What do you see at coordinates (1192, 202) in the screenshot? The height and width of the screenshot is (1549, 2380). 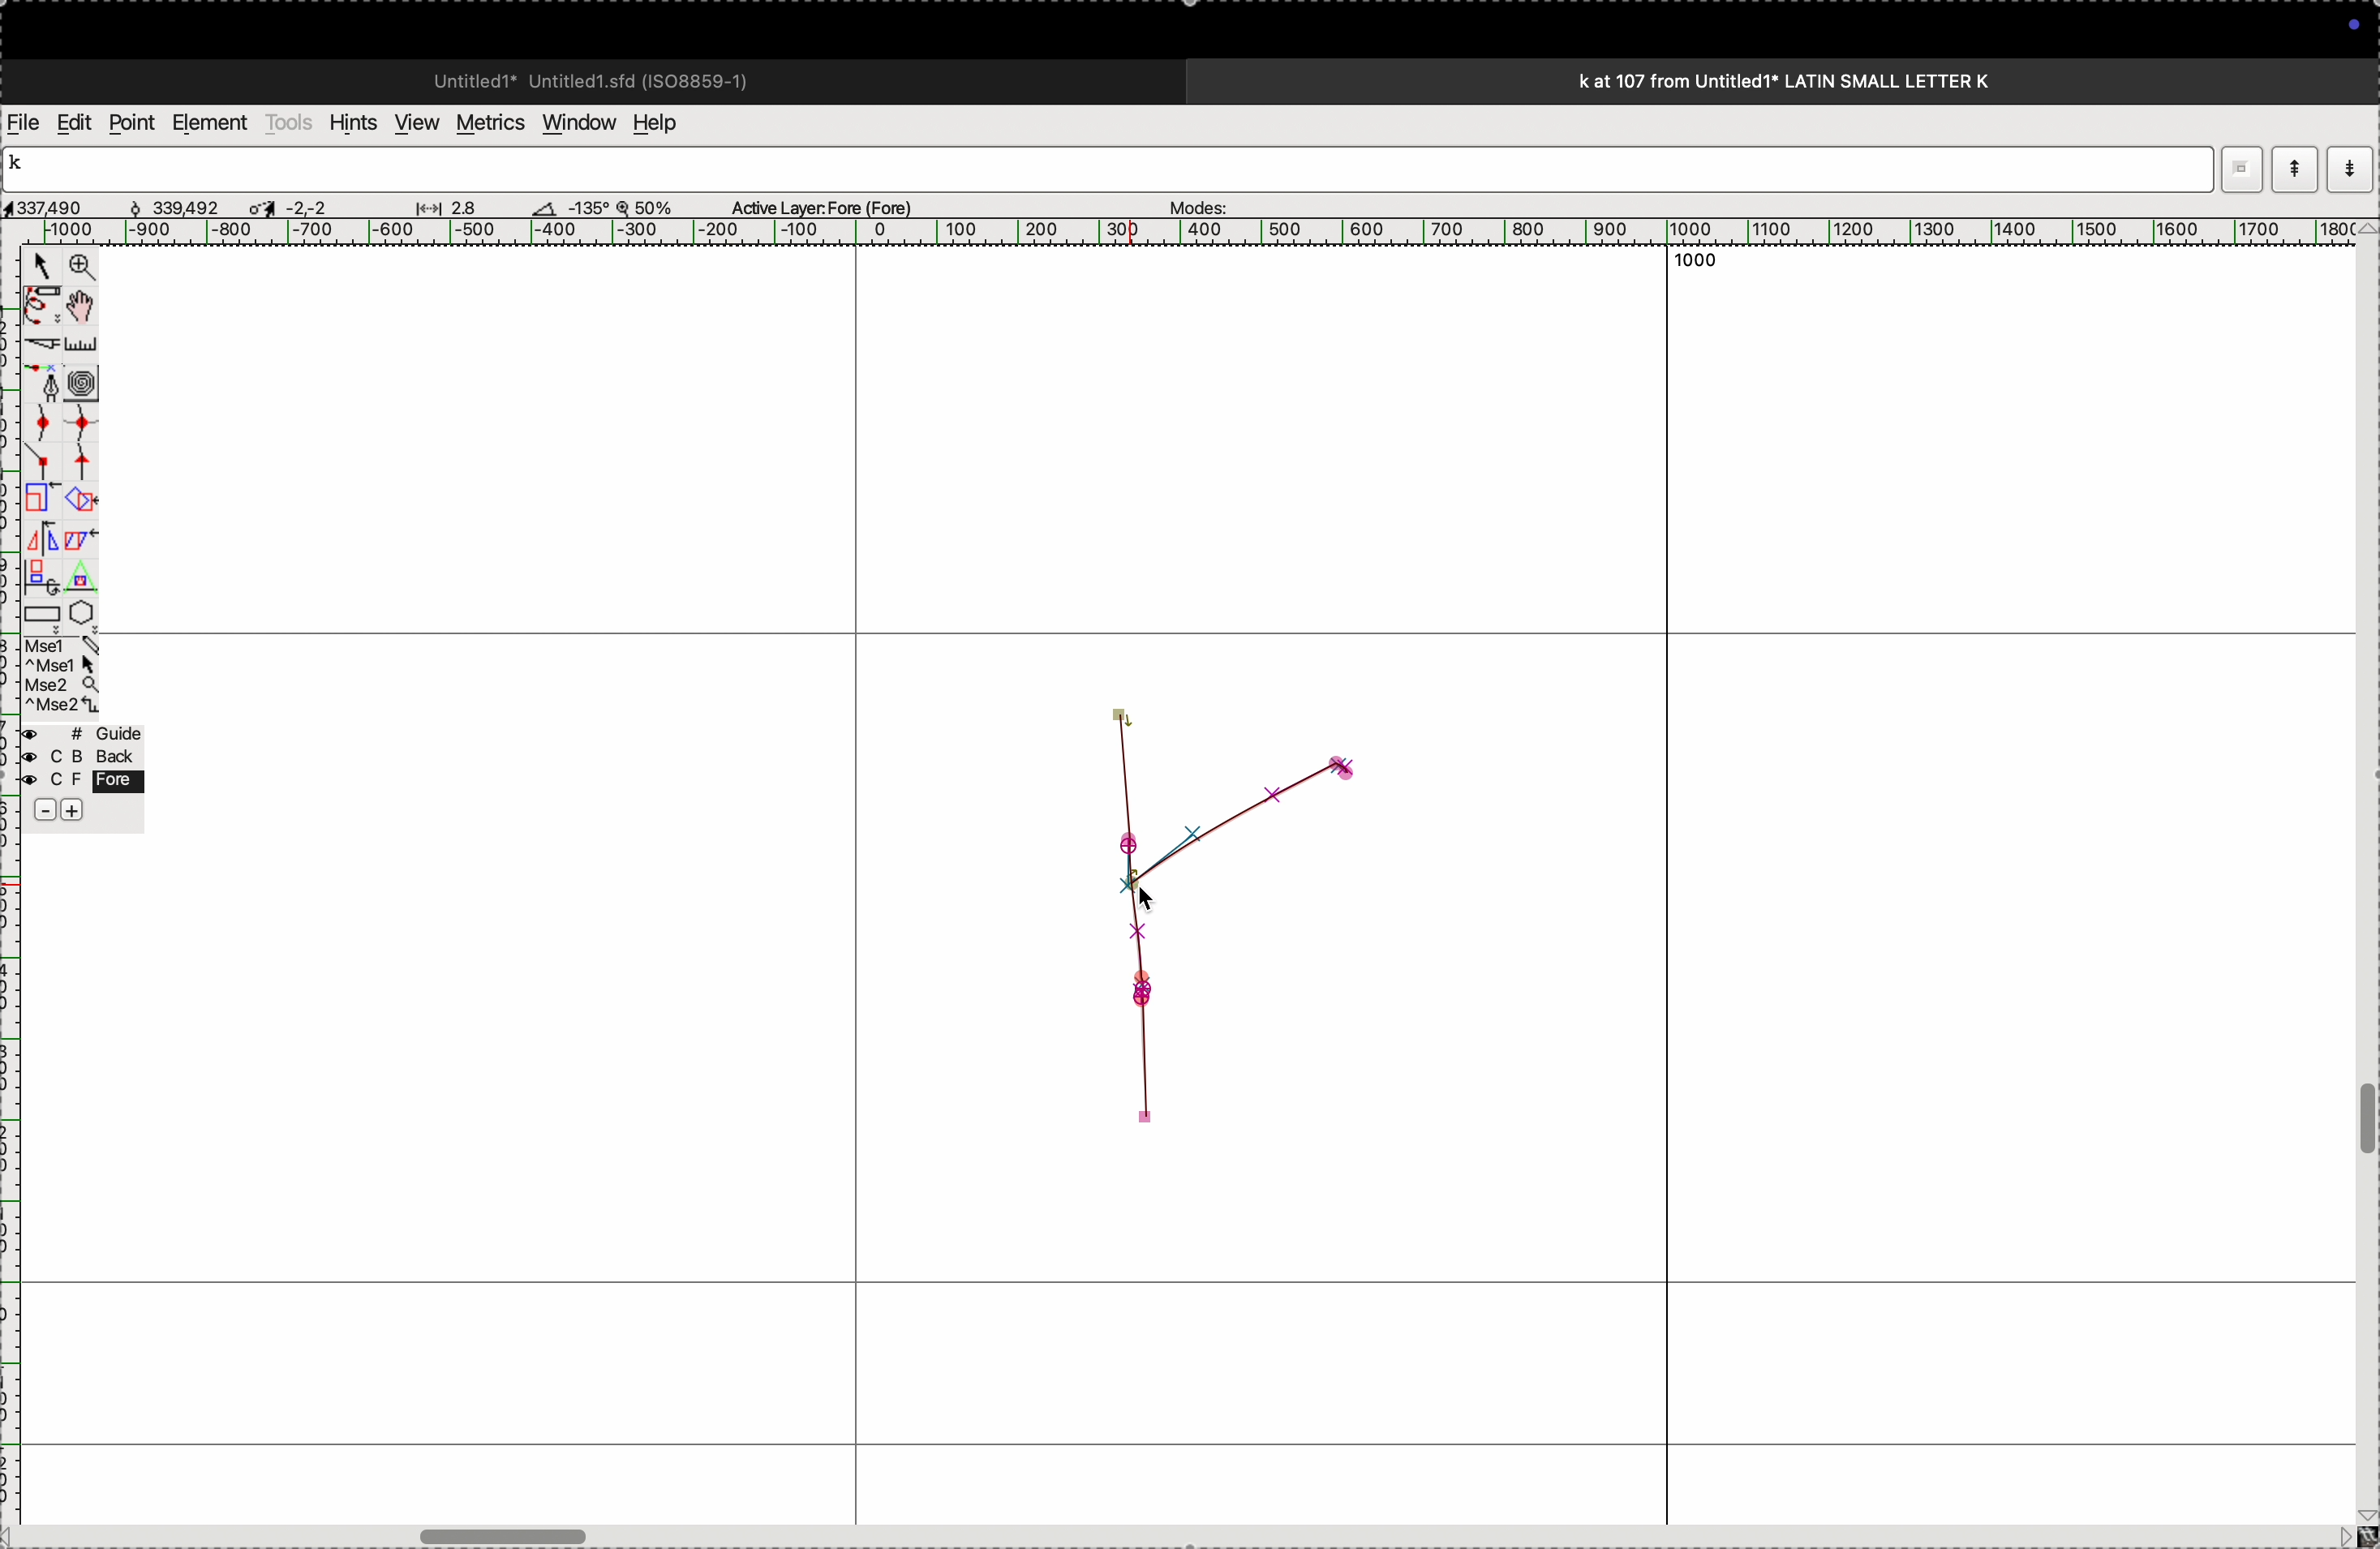 I see `modes` at bounding box center [1192, 202].